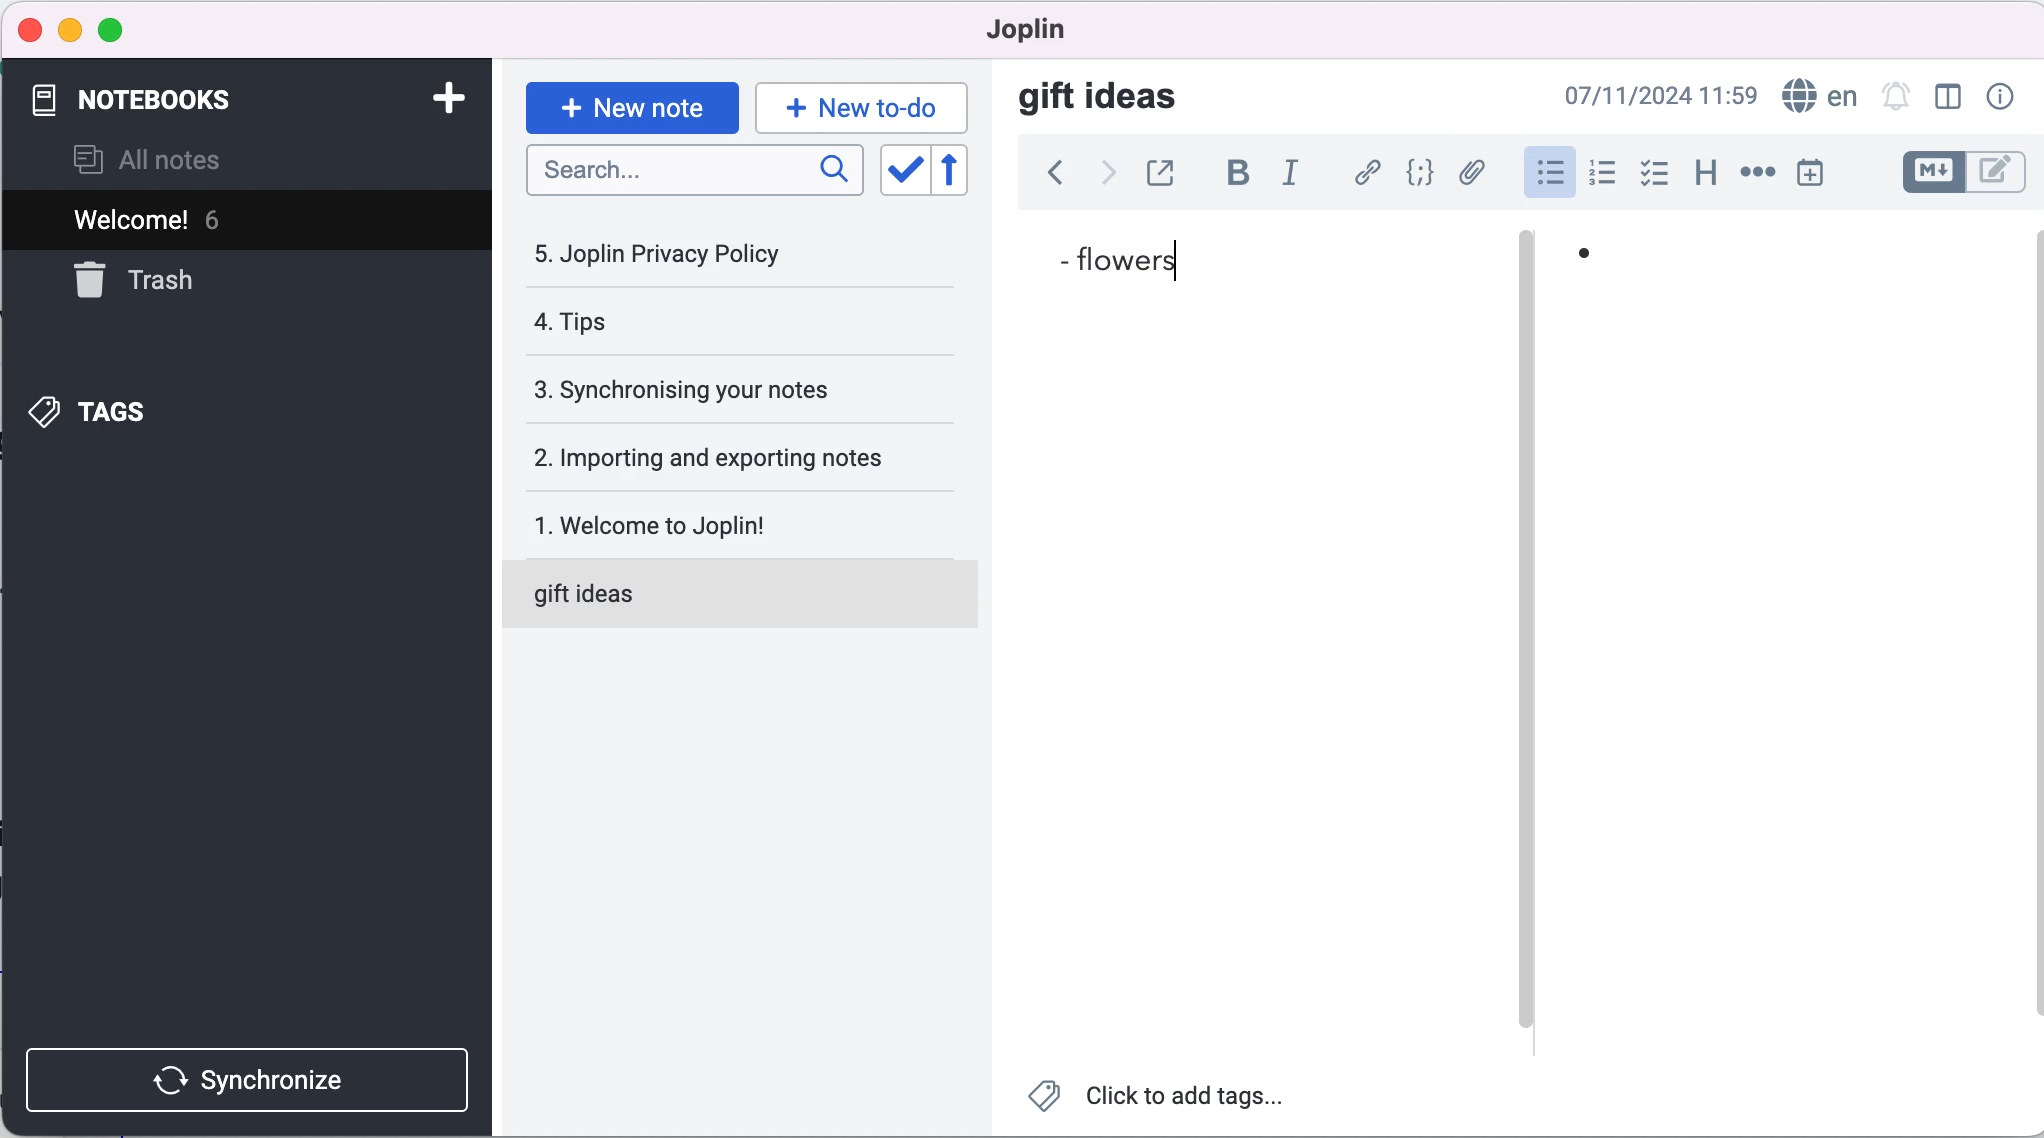 The width and height of the screenshot is (2044, 1138). I want to click on horizontal rule, so click(1757, 175).